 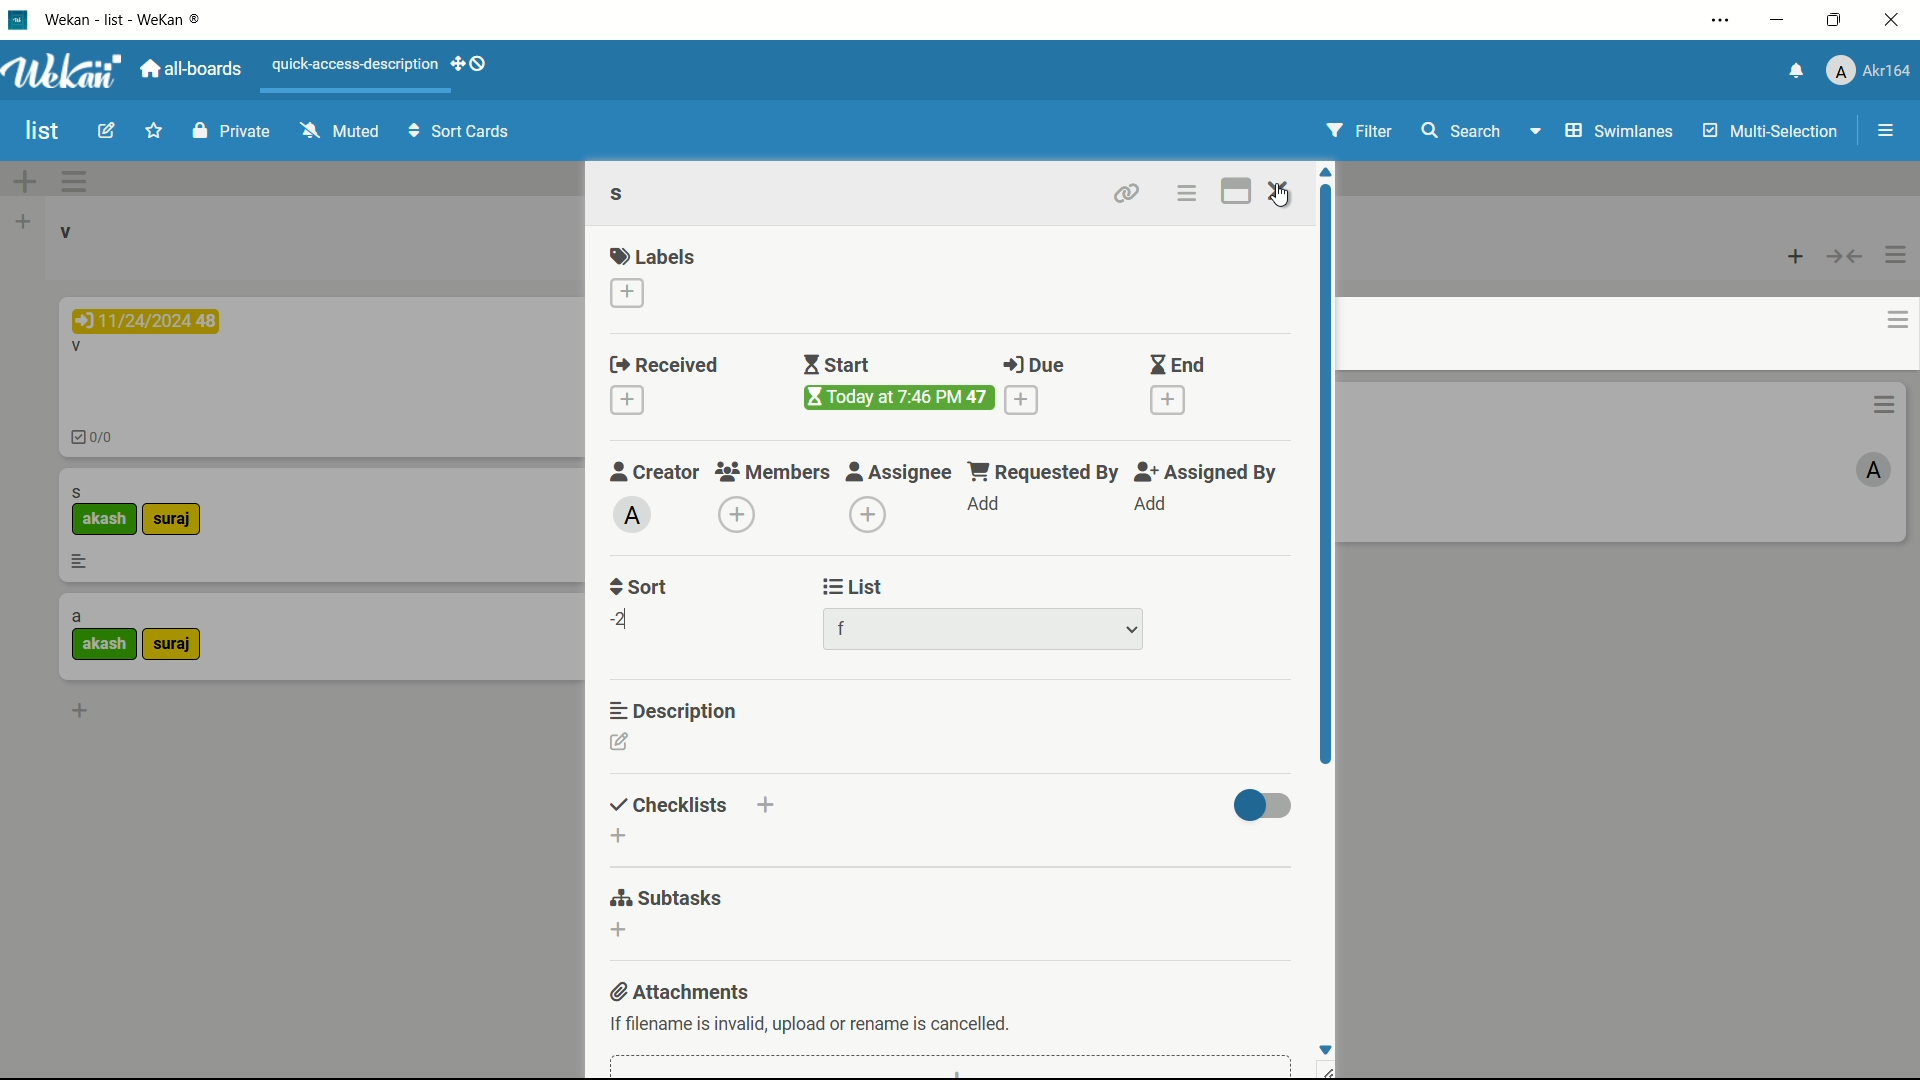 I want to click on show desktop drag handles, so click(x=472, y=63).